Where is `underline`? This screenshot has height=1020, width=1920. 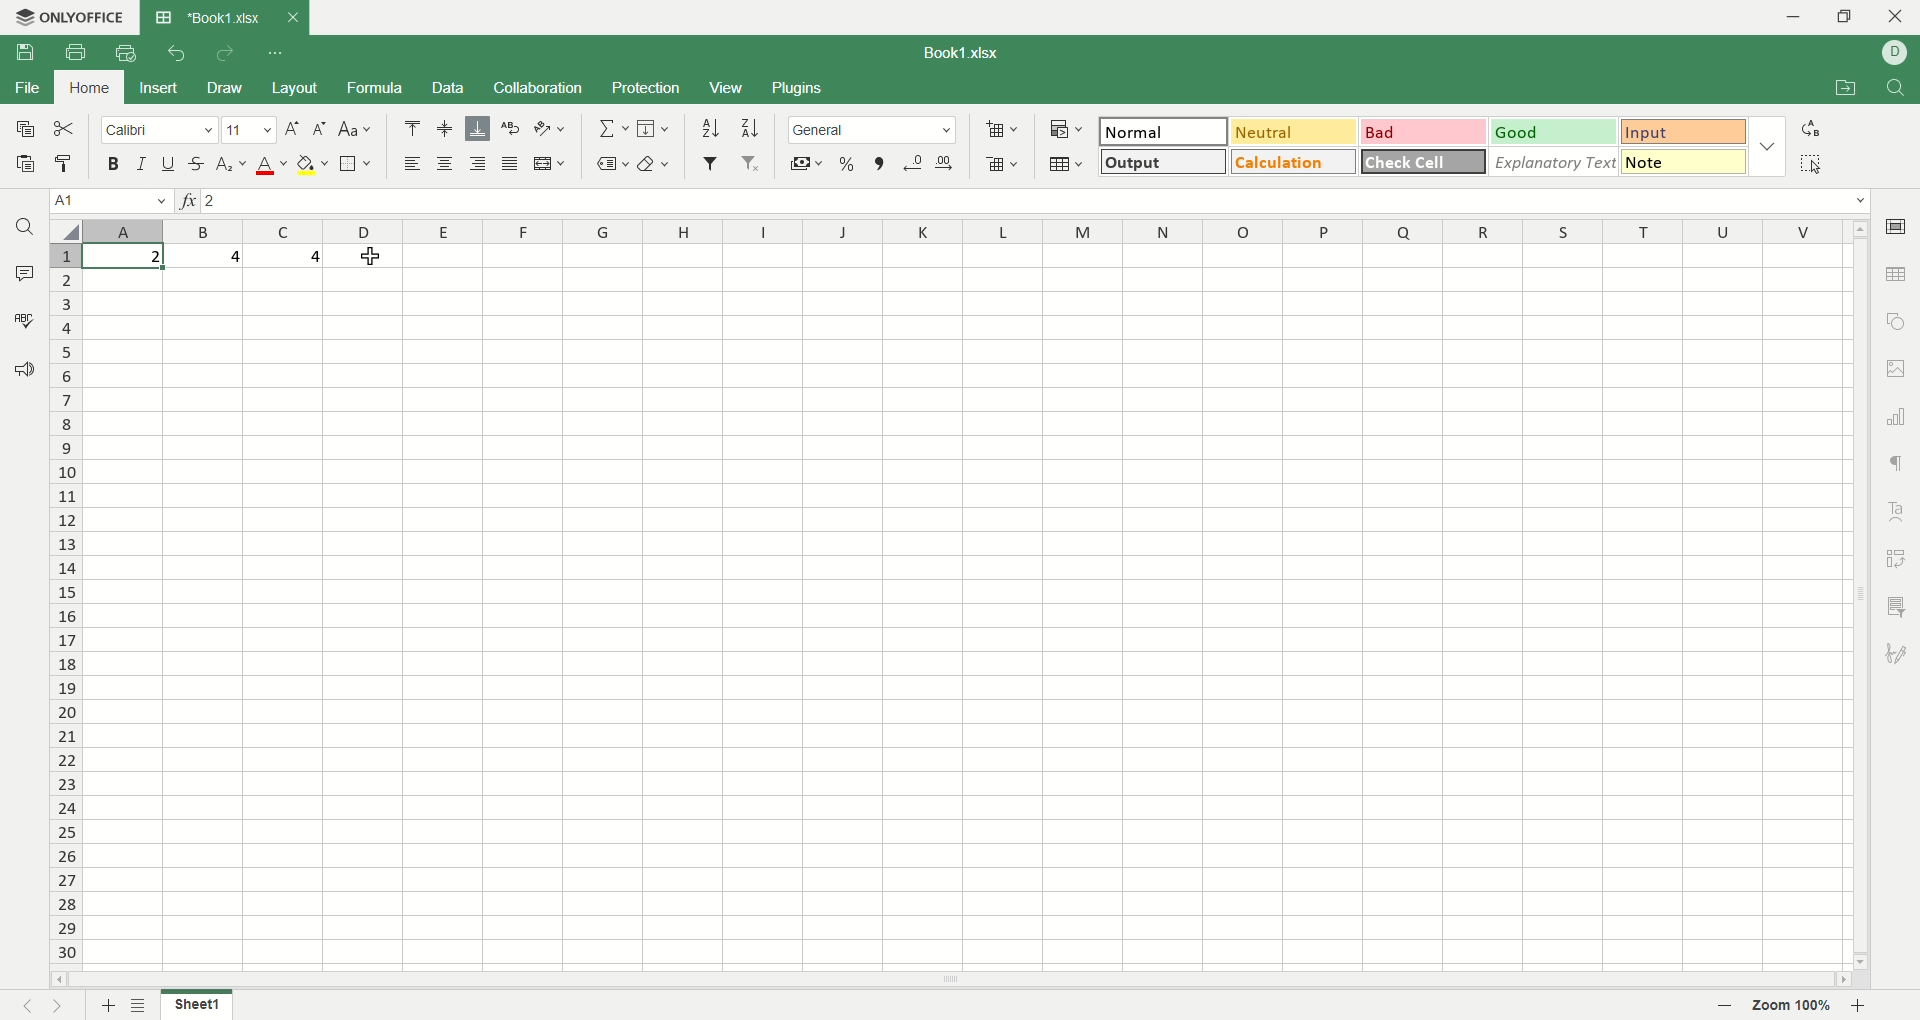 underline is located at coordinates (170, 164).